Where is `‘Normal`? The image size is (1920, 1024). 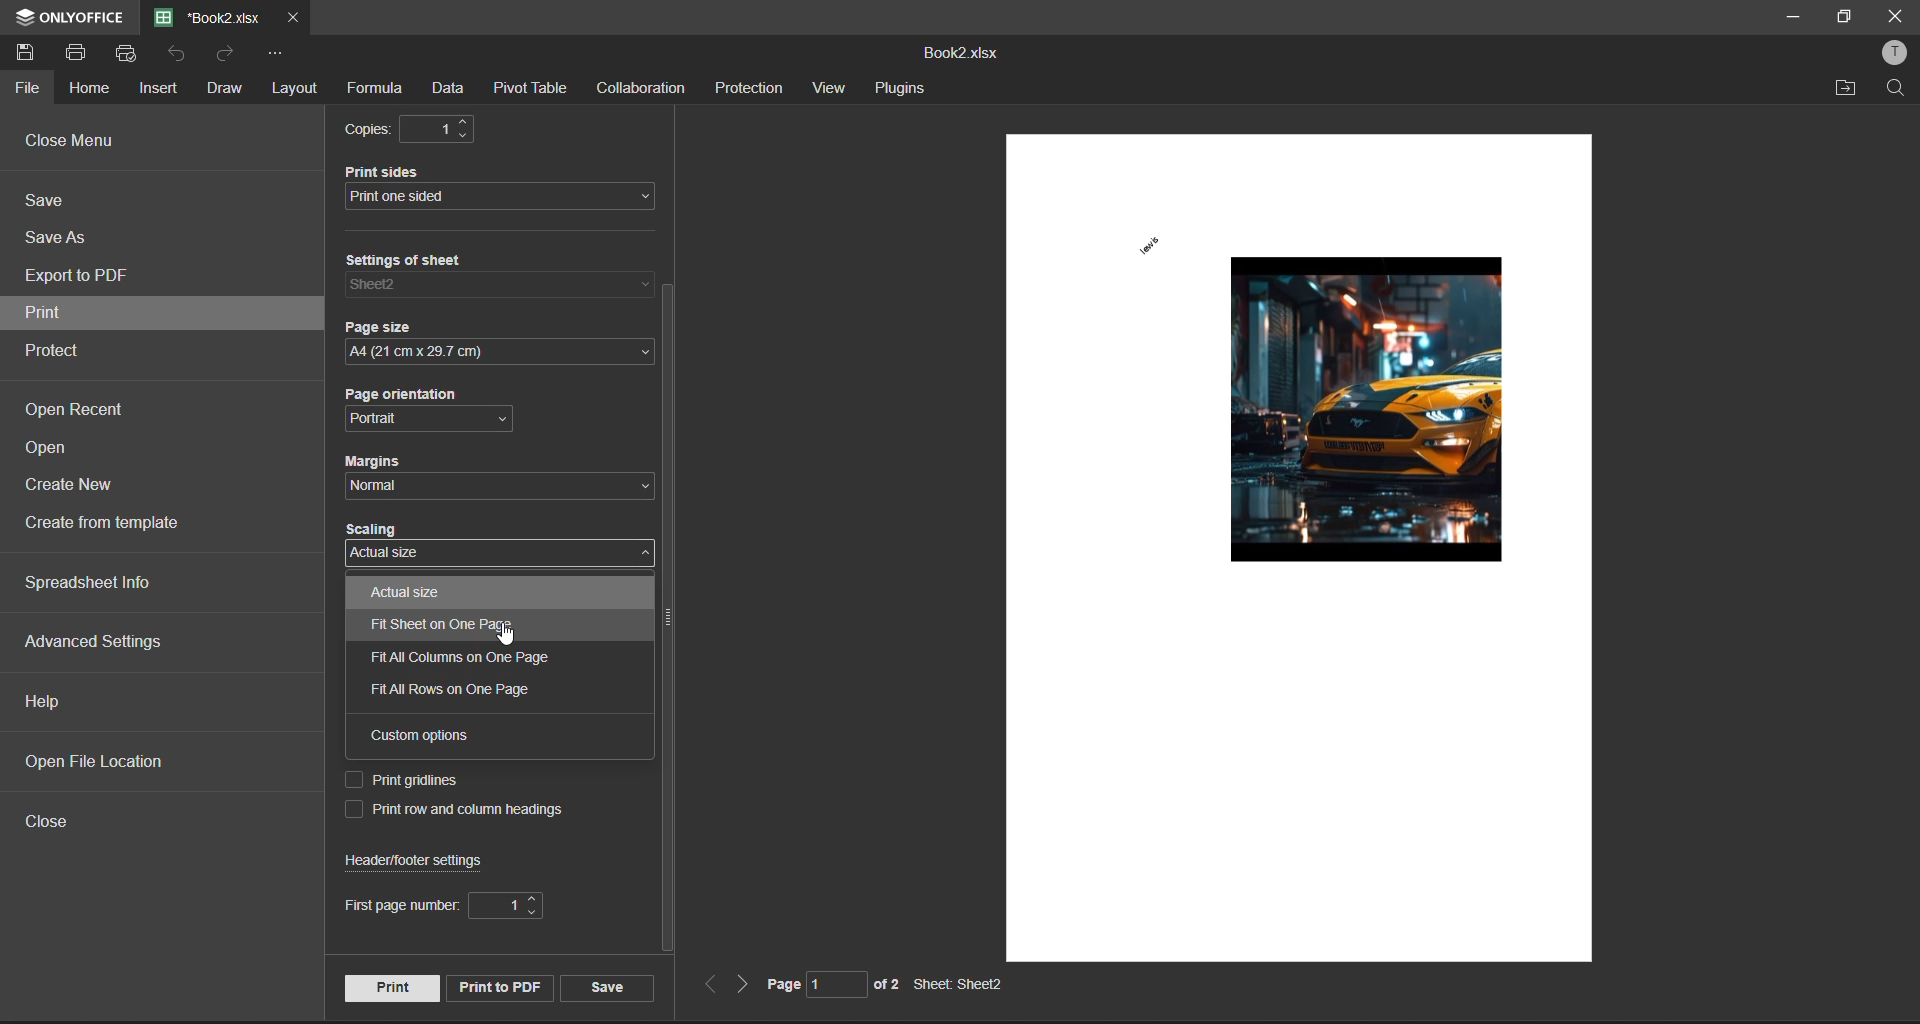
‘Normal is located at coordinates (381, 486).